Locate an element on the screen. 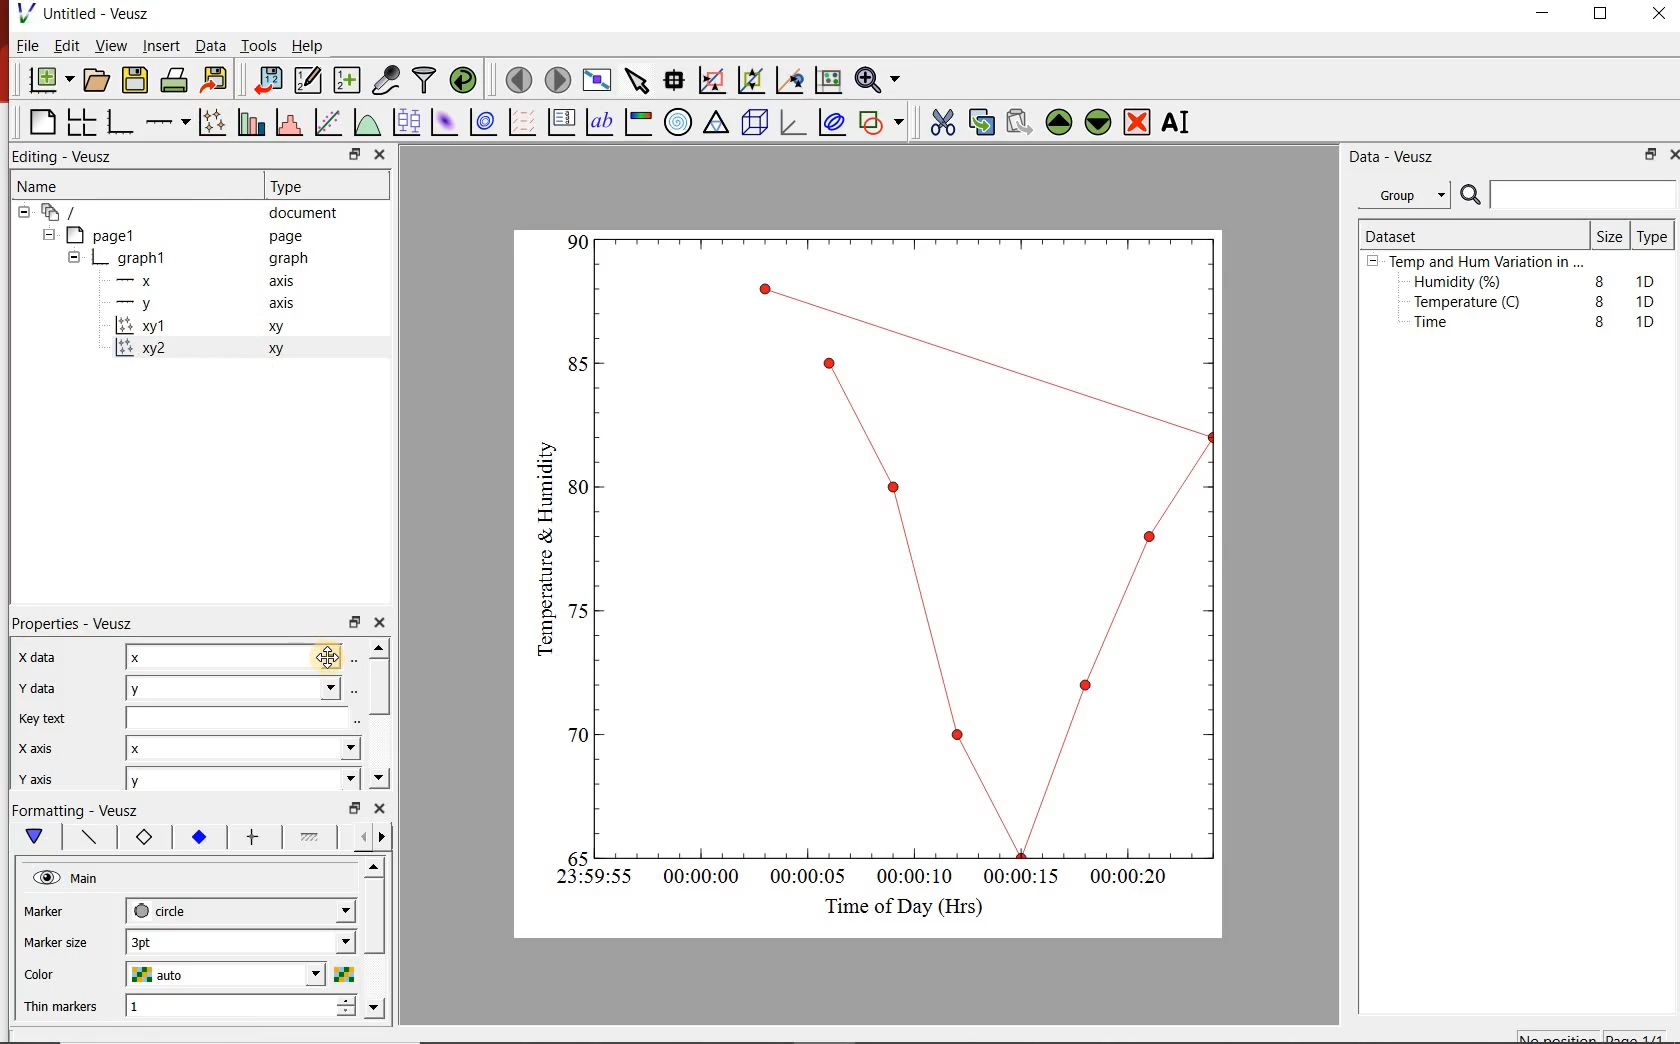 This screenshot has width=1680, height=1044. Editing - Veusz is located at coordinates (69, 156).